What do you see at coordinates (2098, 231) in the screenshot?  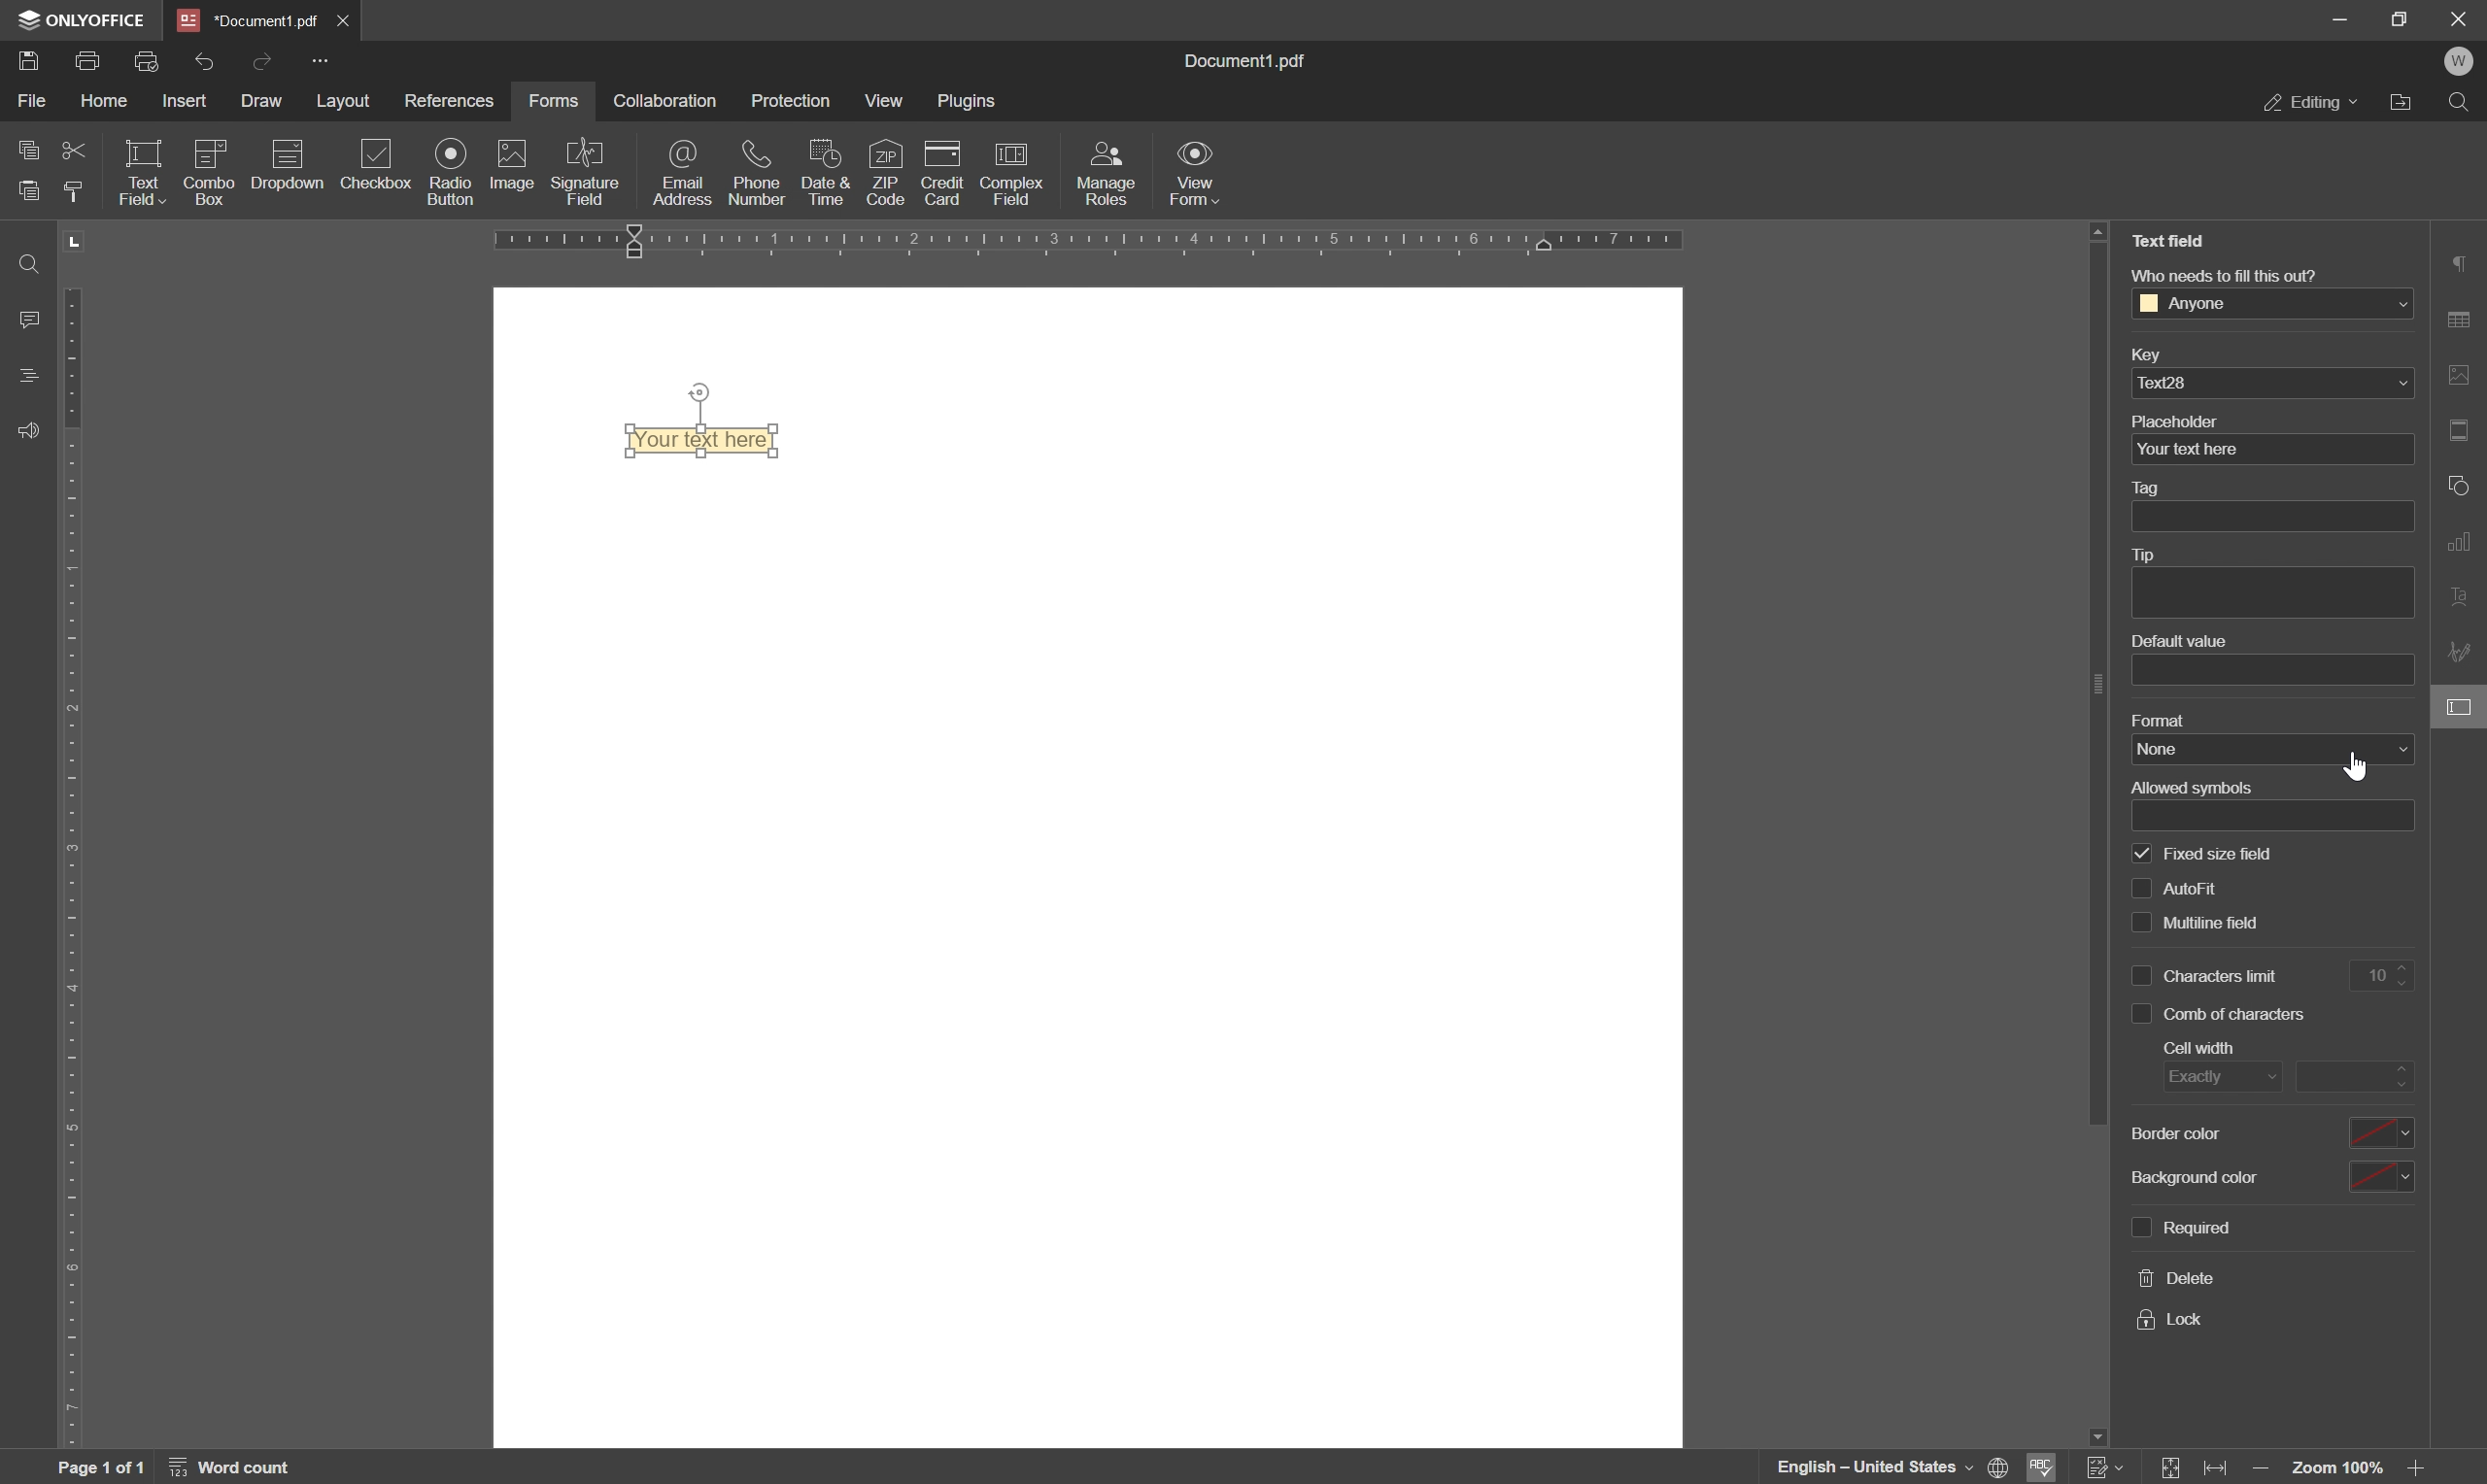 I see `scroll up` at bounding box center [2098, 231].